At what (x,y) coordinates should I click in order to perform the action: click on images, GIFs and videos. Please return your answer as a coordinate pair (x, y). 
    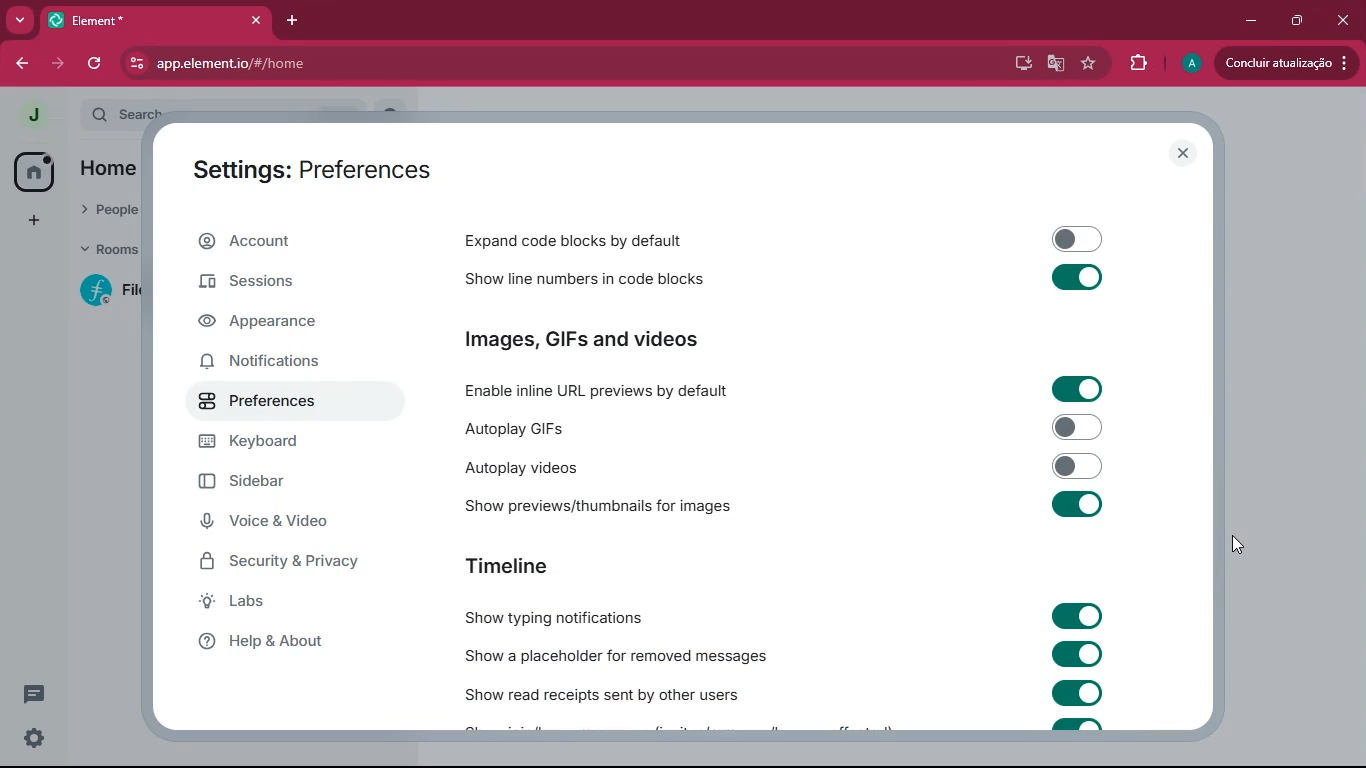
    Looking at the image, I should click on (630, 339).